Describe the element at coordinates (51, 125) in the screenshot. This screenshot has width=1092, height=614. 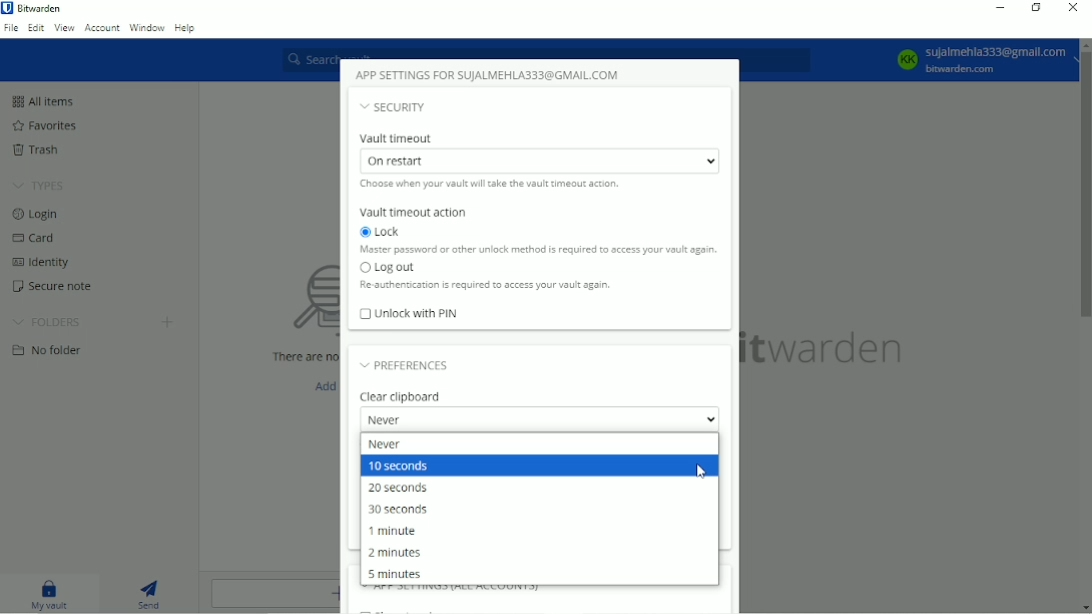
I see `Favorites` at that location.